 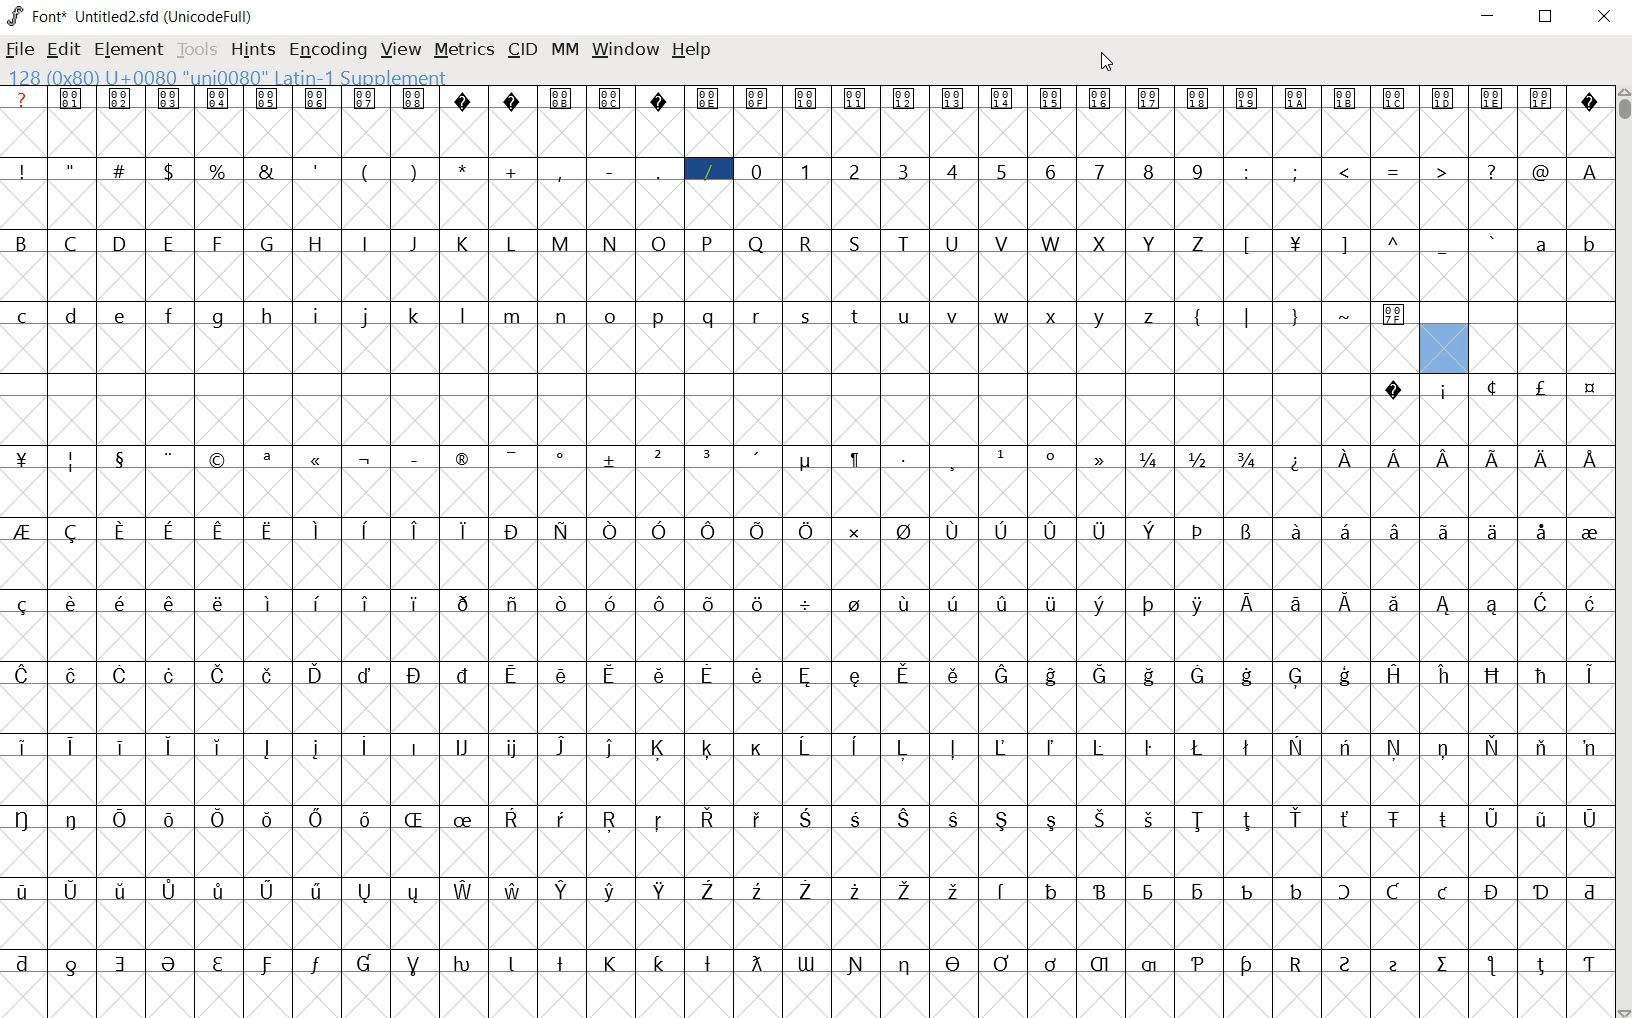 I want to click on glyph, so click(x=1589, y=749).